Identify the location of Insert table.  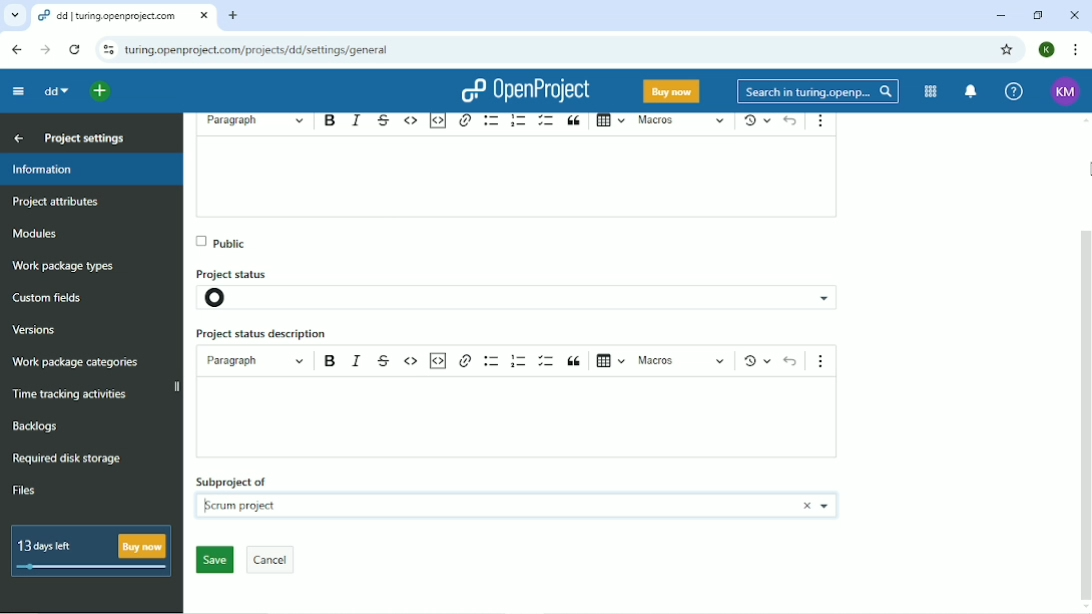
(612, 361).